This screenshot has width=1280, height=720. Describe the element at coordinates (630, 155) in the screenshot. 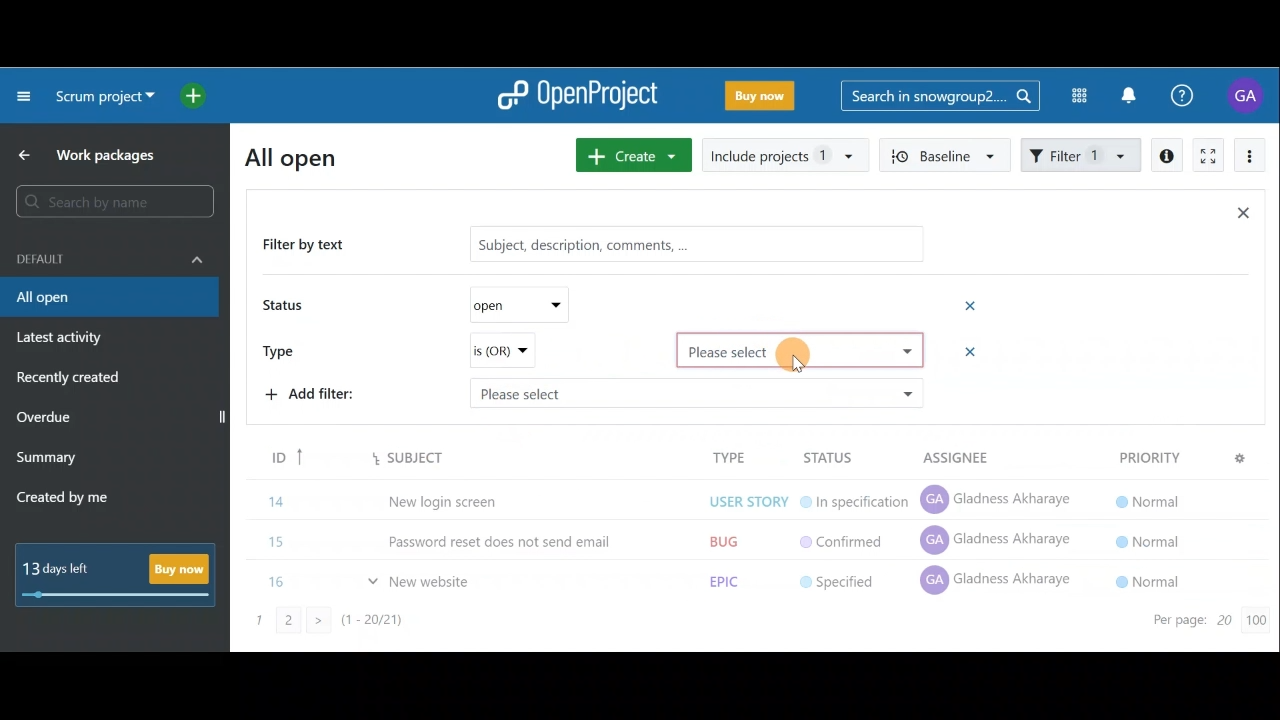

I see `Create` at that location.